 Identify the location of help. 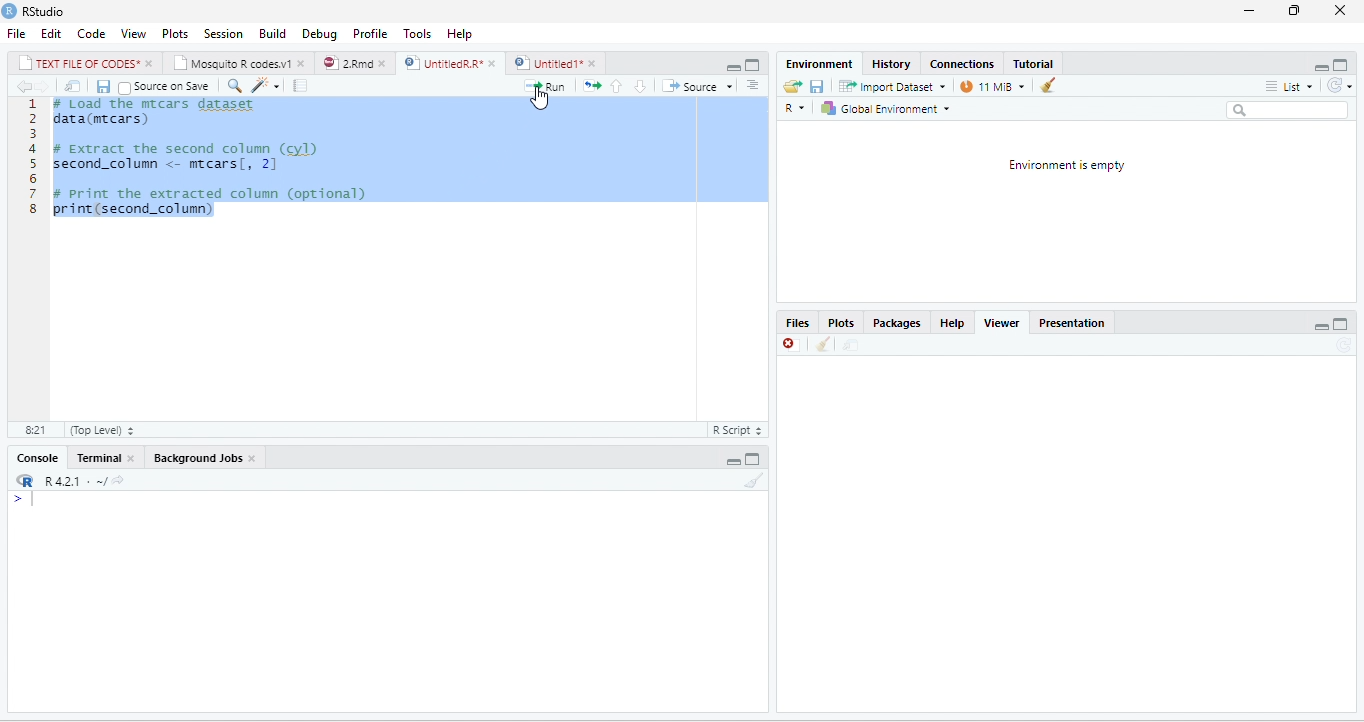
(952, 324).